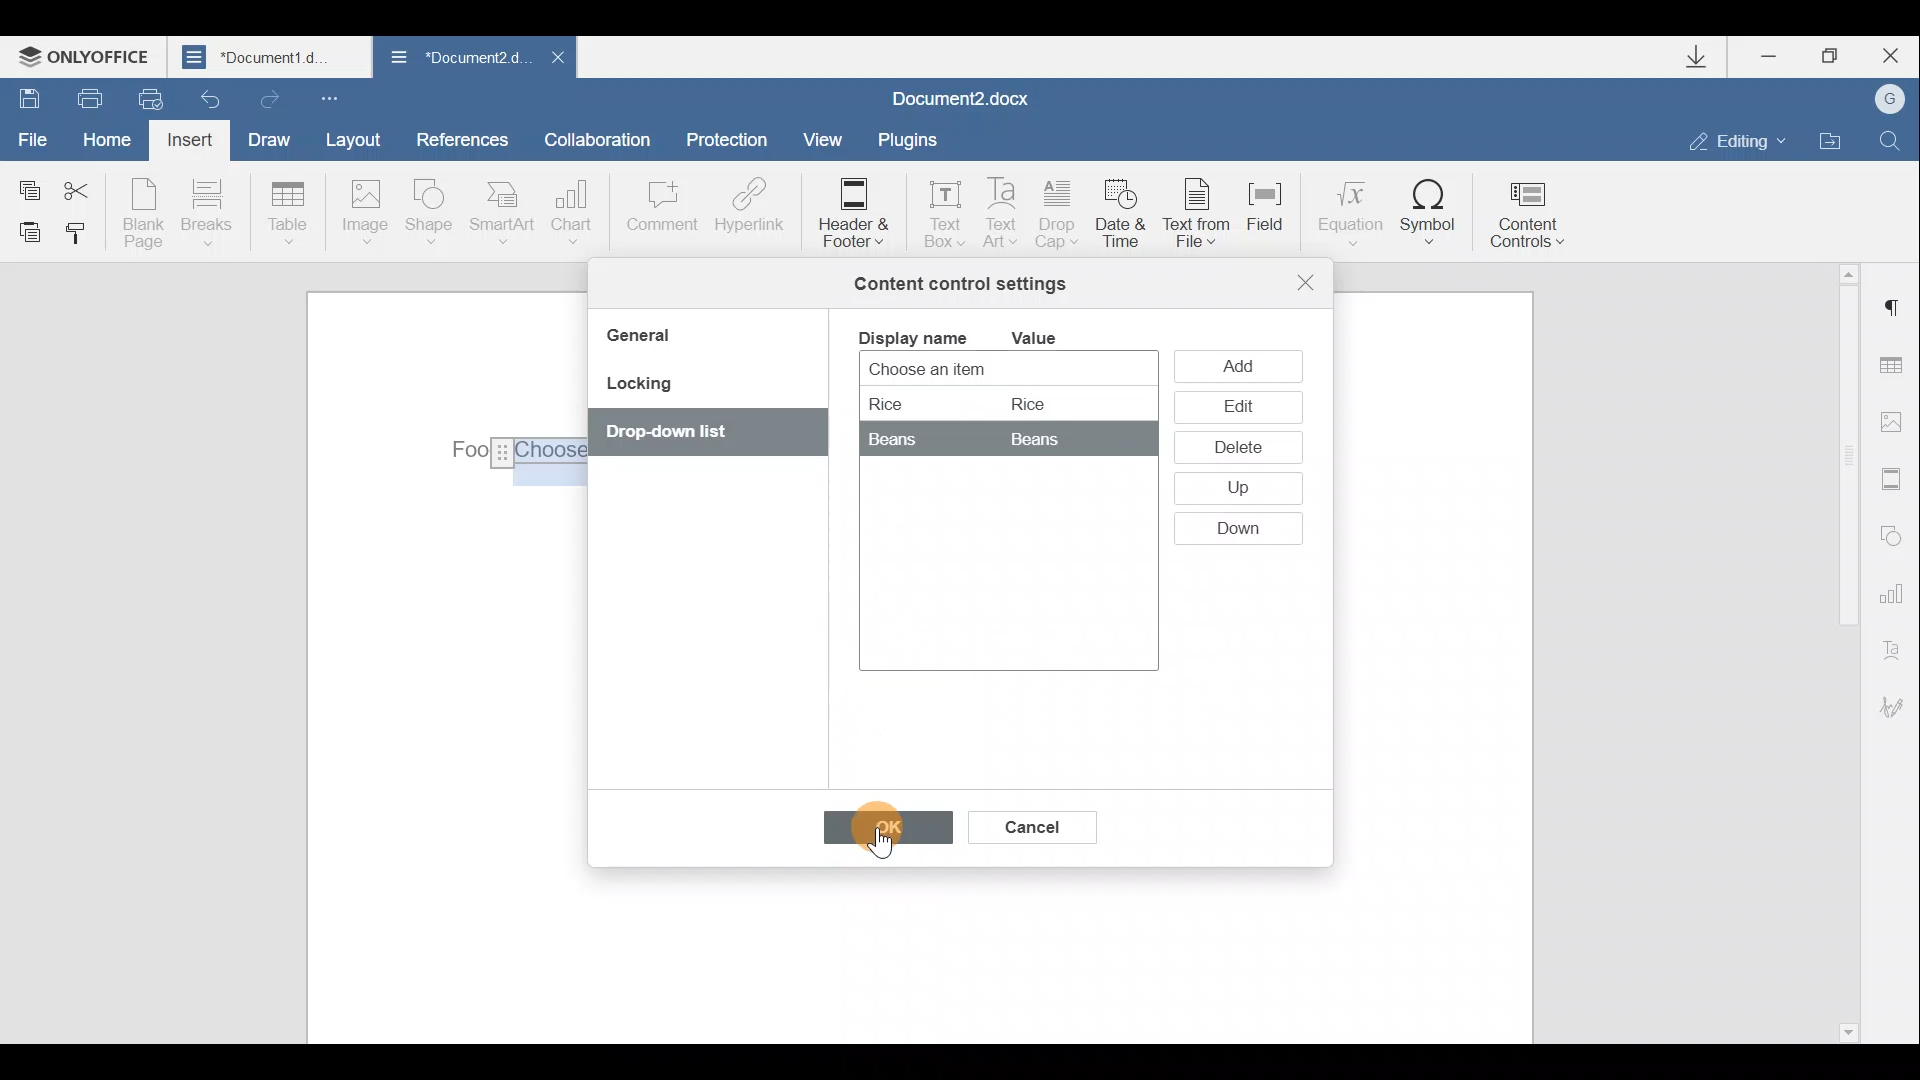 The height and width of the screenshot is (1080, 1920). Describe the element at coordinates (1895, 591) in the screenshot. I see `Chart settings` at that location.